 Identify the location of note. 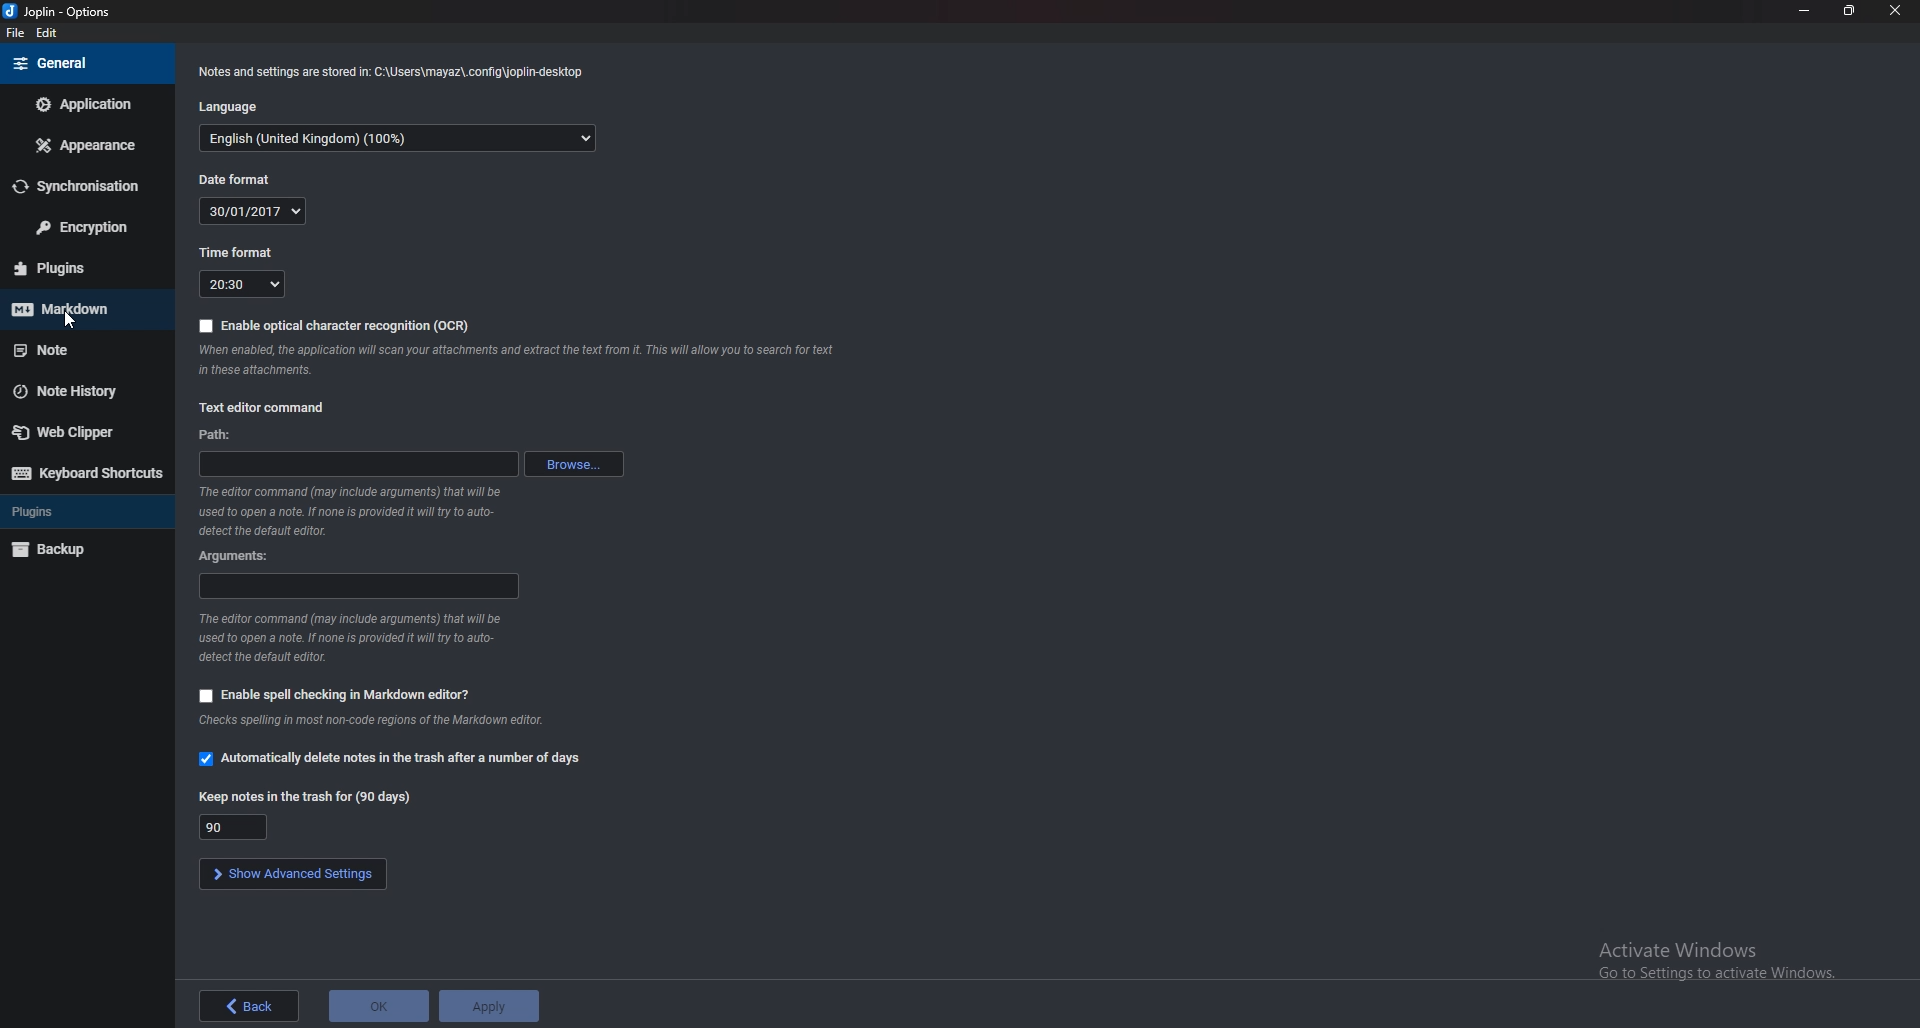
(77, 350).